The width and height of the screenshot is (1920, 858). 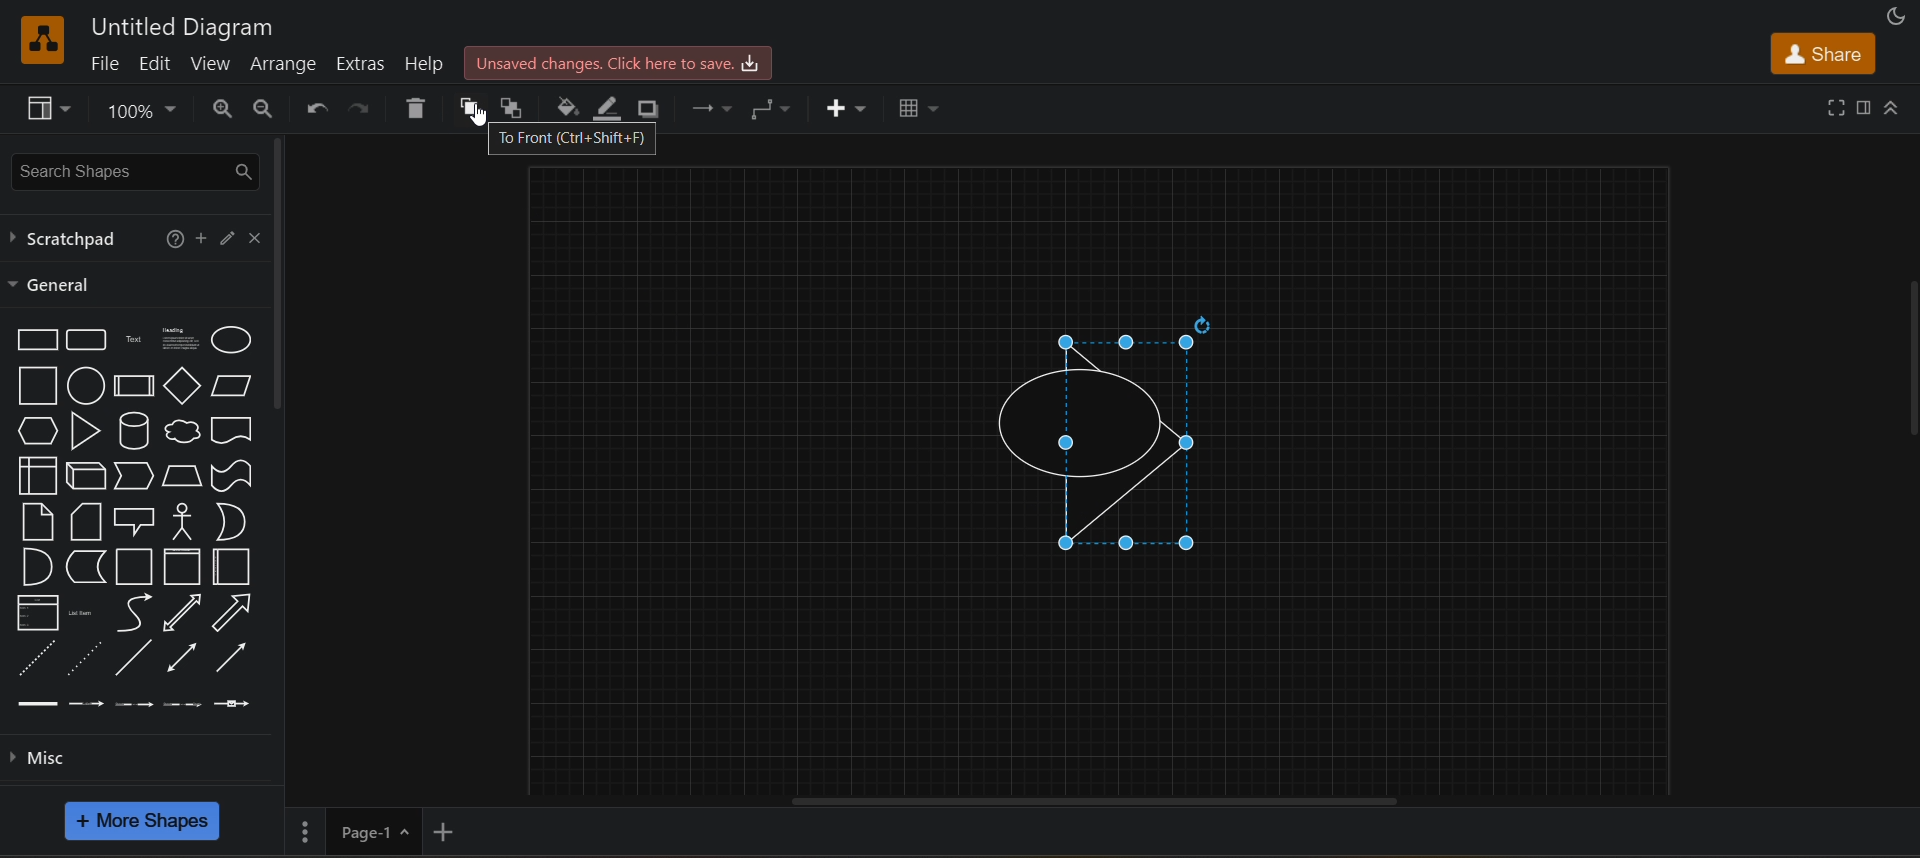 I want to click on draw io logo, so click(x=42, y=39).